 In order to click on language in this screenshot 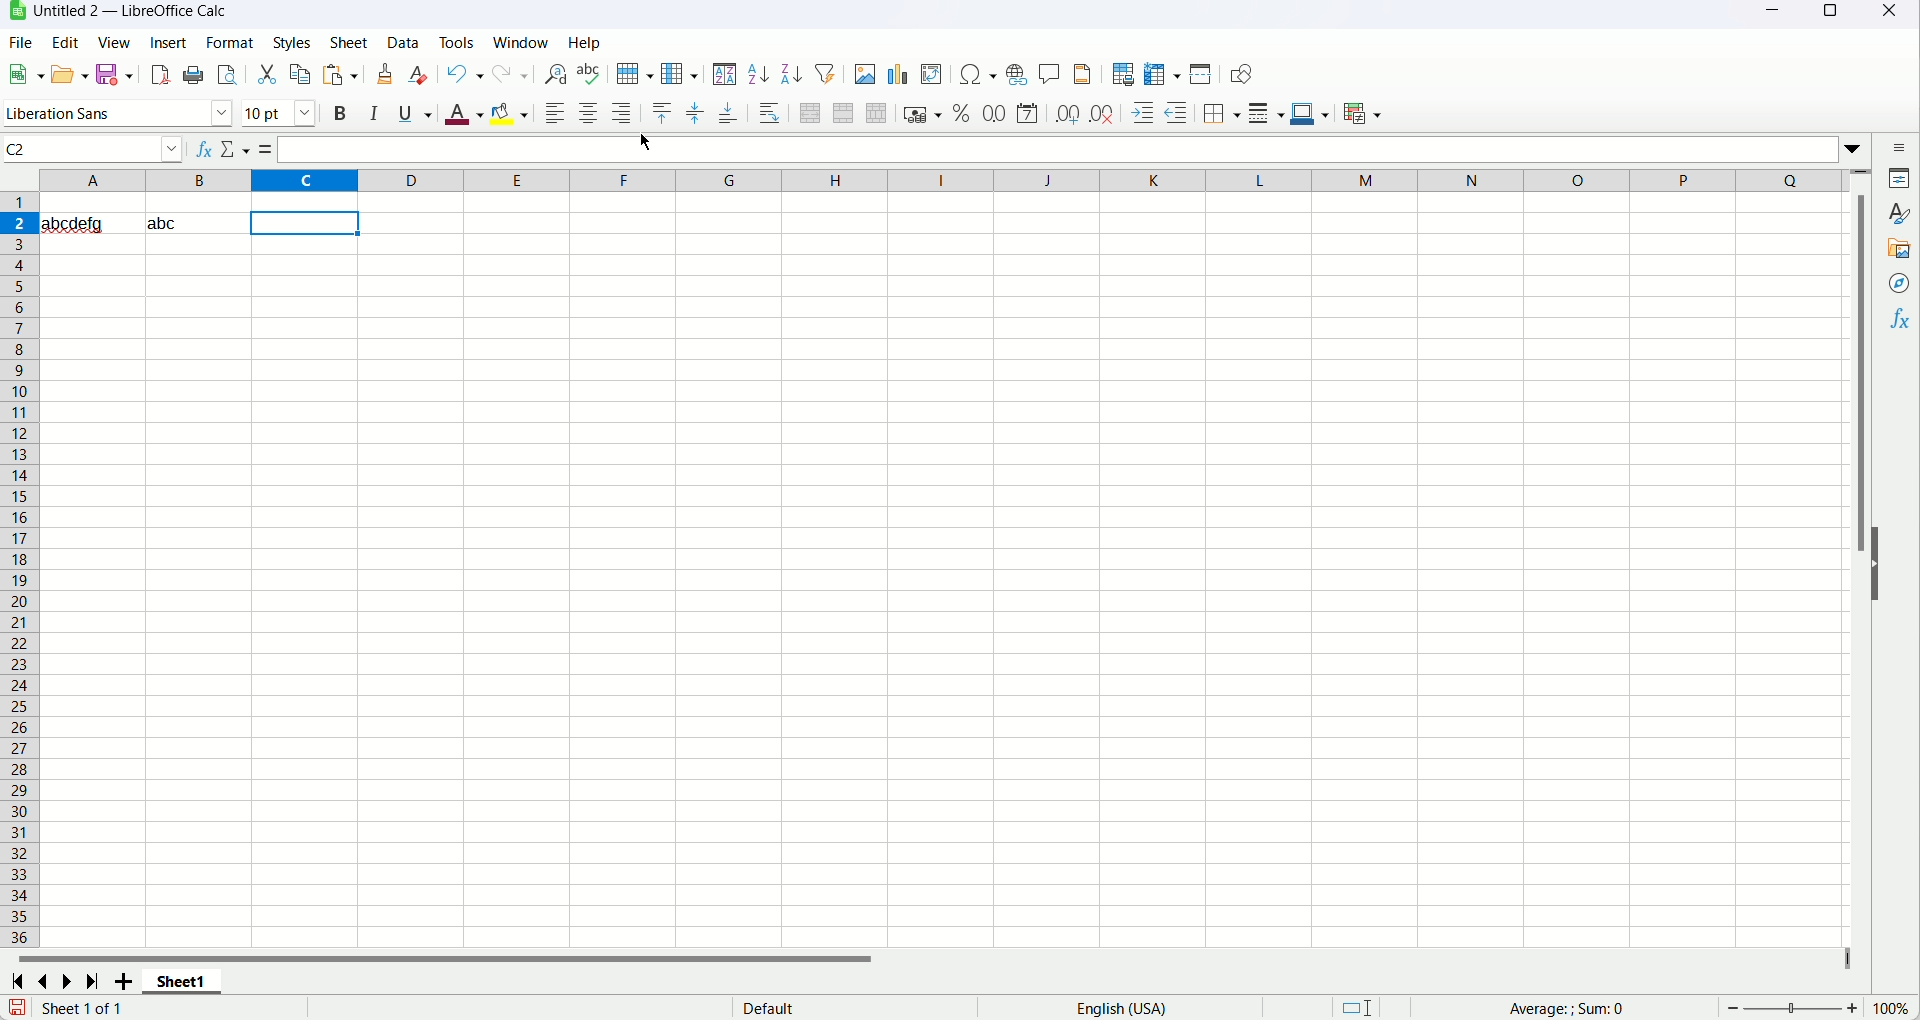, I will do `click(1121, 1008)`.